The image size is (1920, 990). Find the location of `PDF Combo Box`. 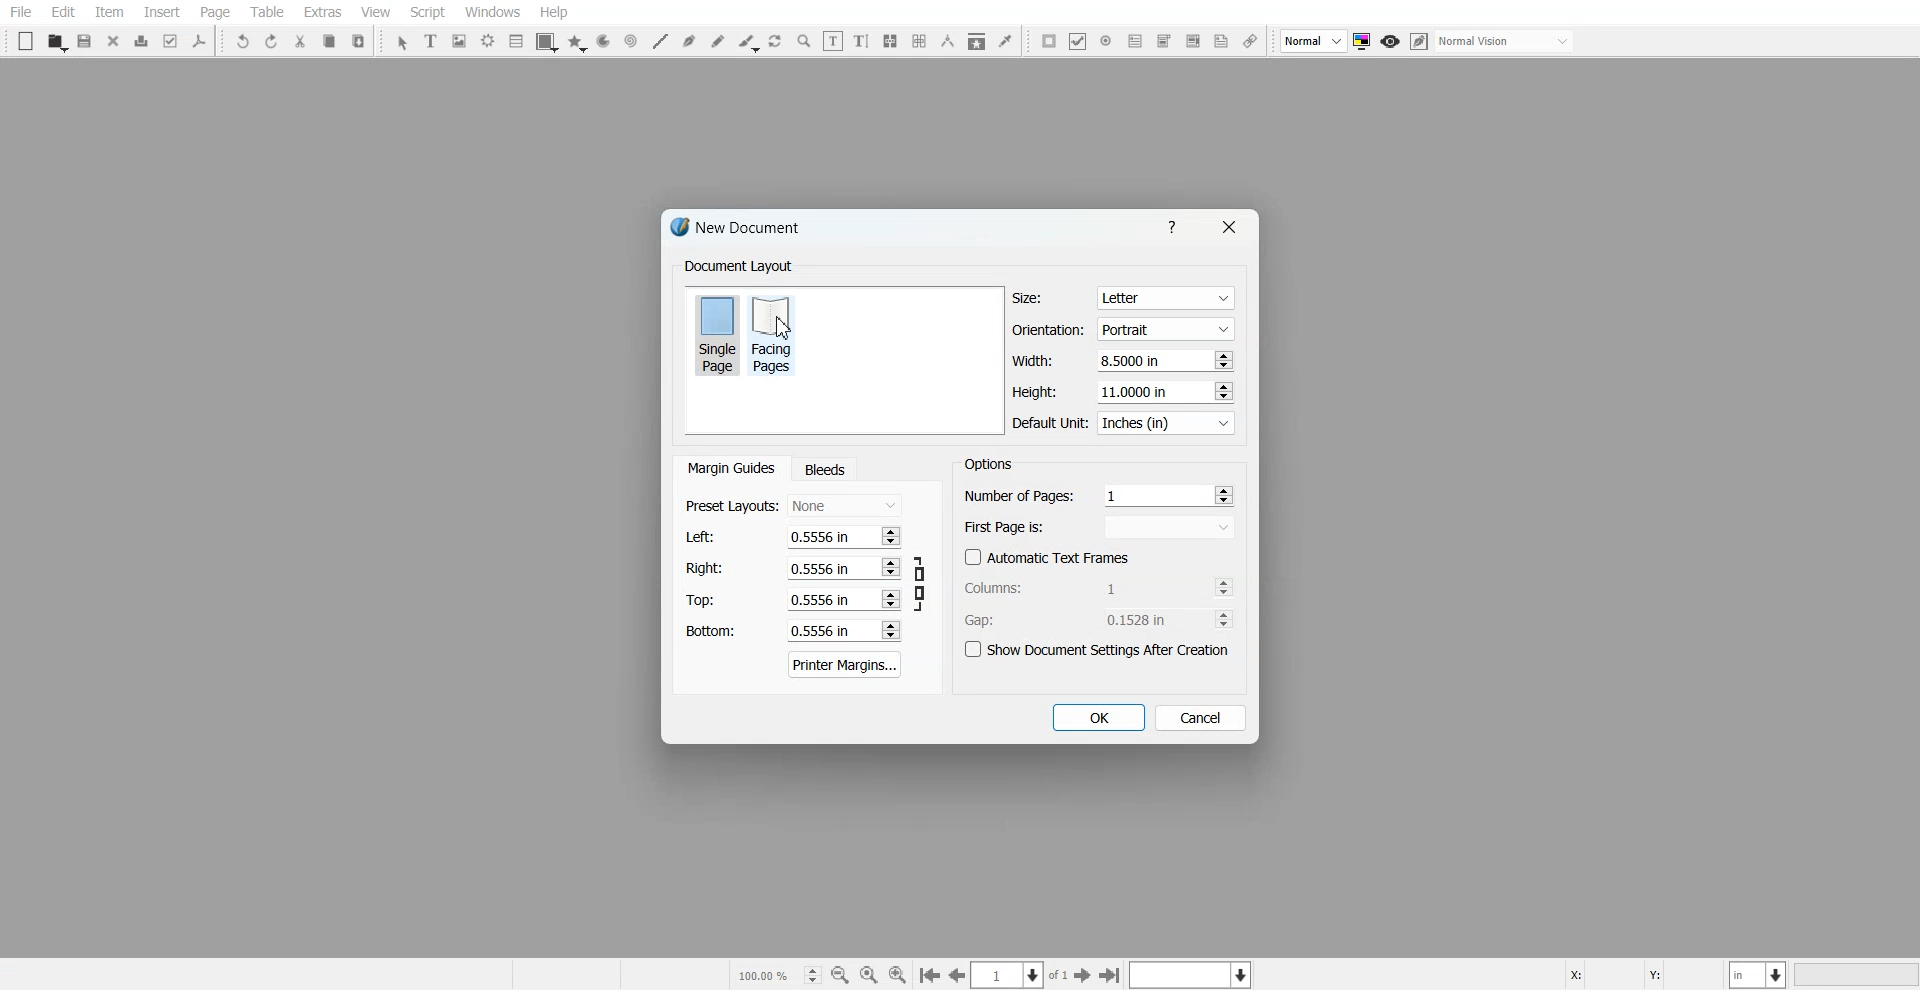

PDF Combo Box is located at coordinates (1163, 41).